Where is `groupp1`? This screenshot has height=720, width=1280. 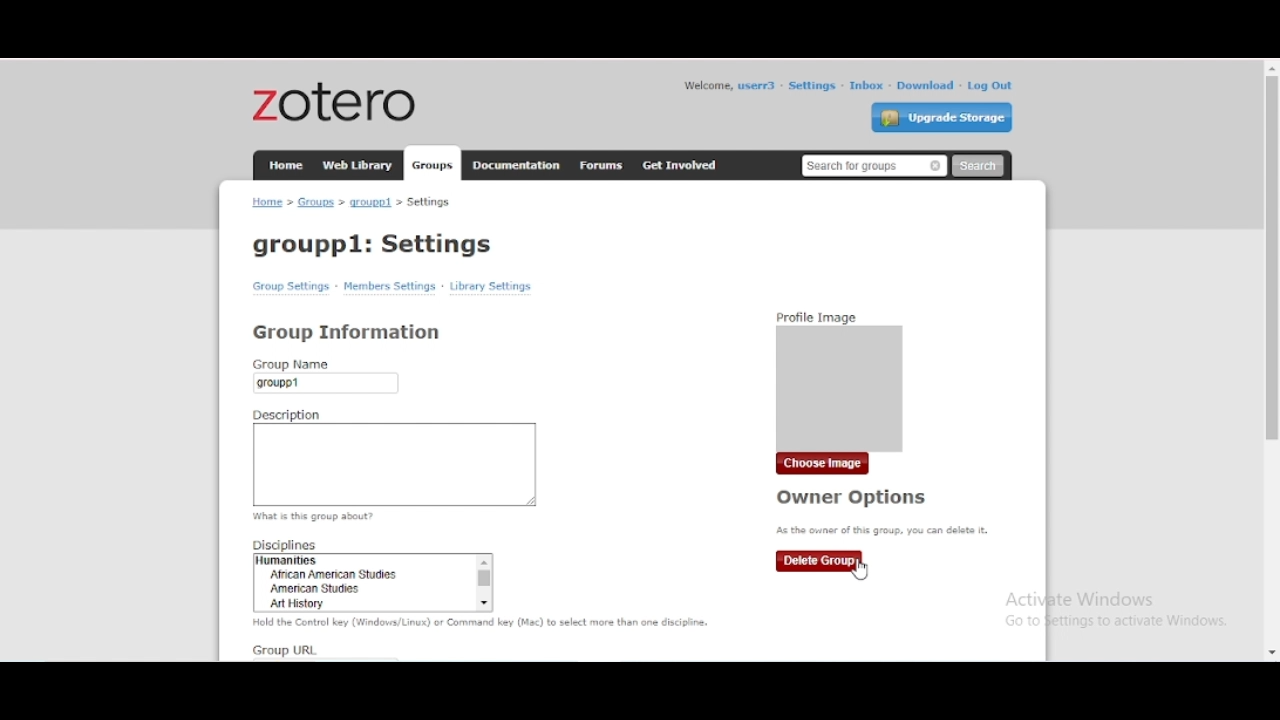
groupp1 is located at coordinates (371, 203).